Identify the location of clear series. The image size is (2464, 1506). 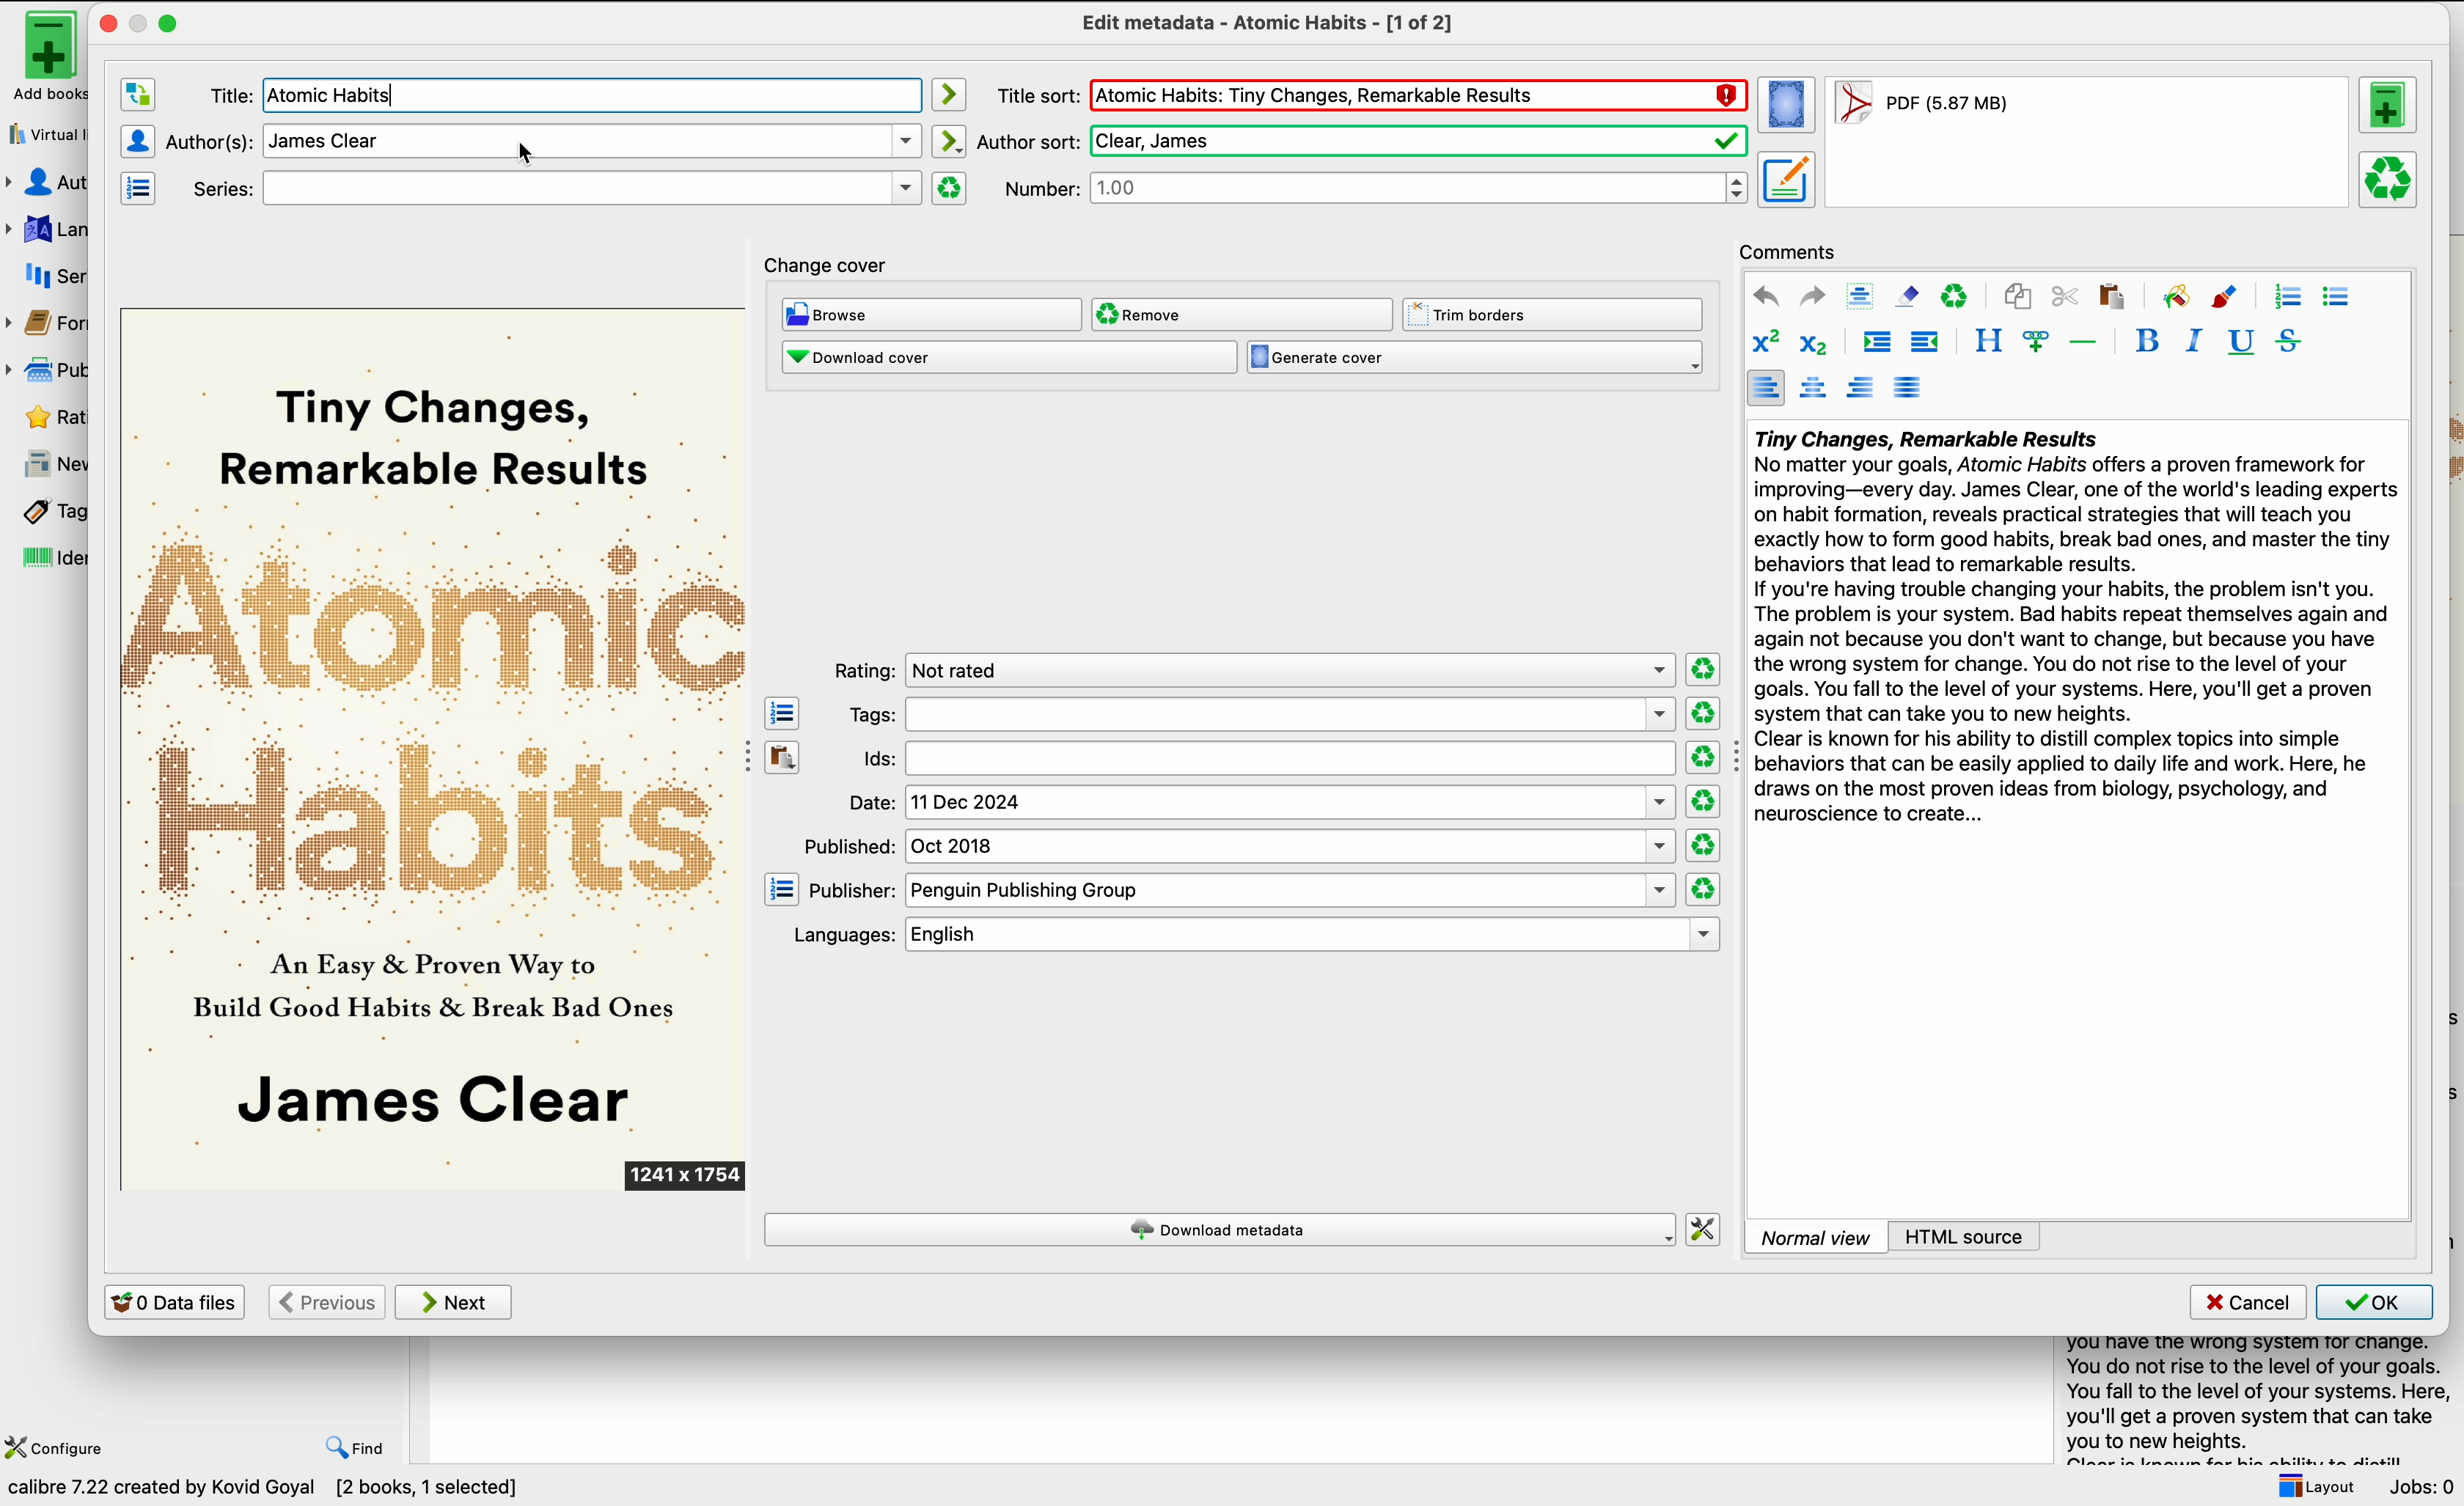
(950, 188).